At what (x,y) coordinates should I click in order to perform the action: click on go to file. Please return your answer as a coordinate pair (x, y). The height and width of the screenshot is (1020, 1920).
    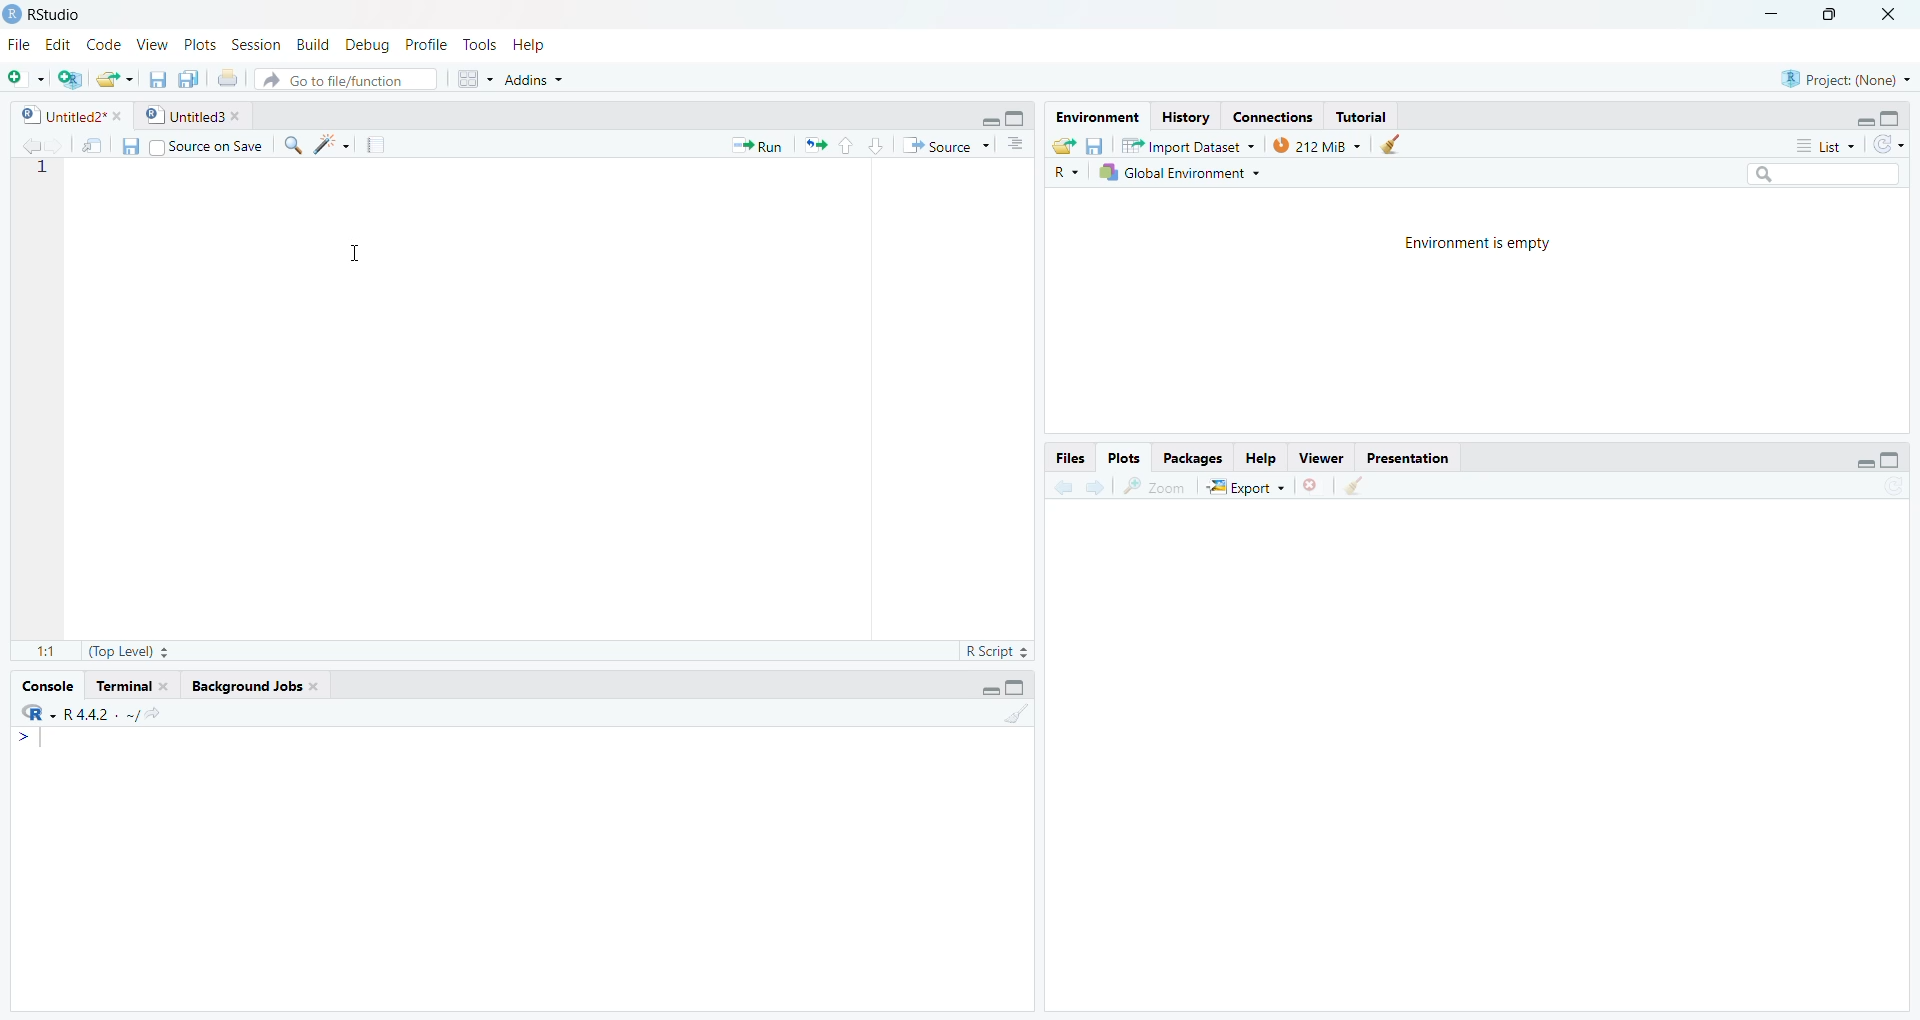
    Looking at the image, I should click on (341, 79).